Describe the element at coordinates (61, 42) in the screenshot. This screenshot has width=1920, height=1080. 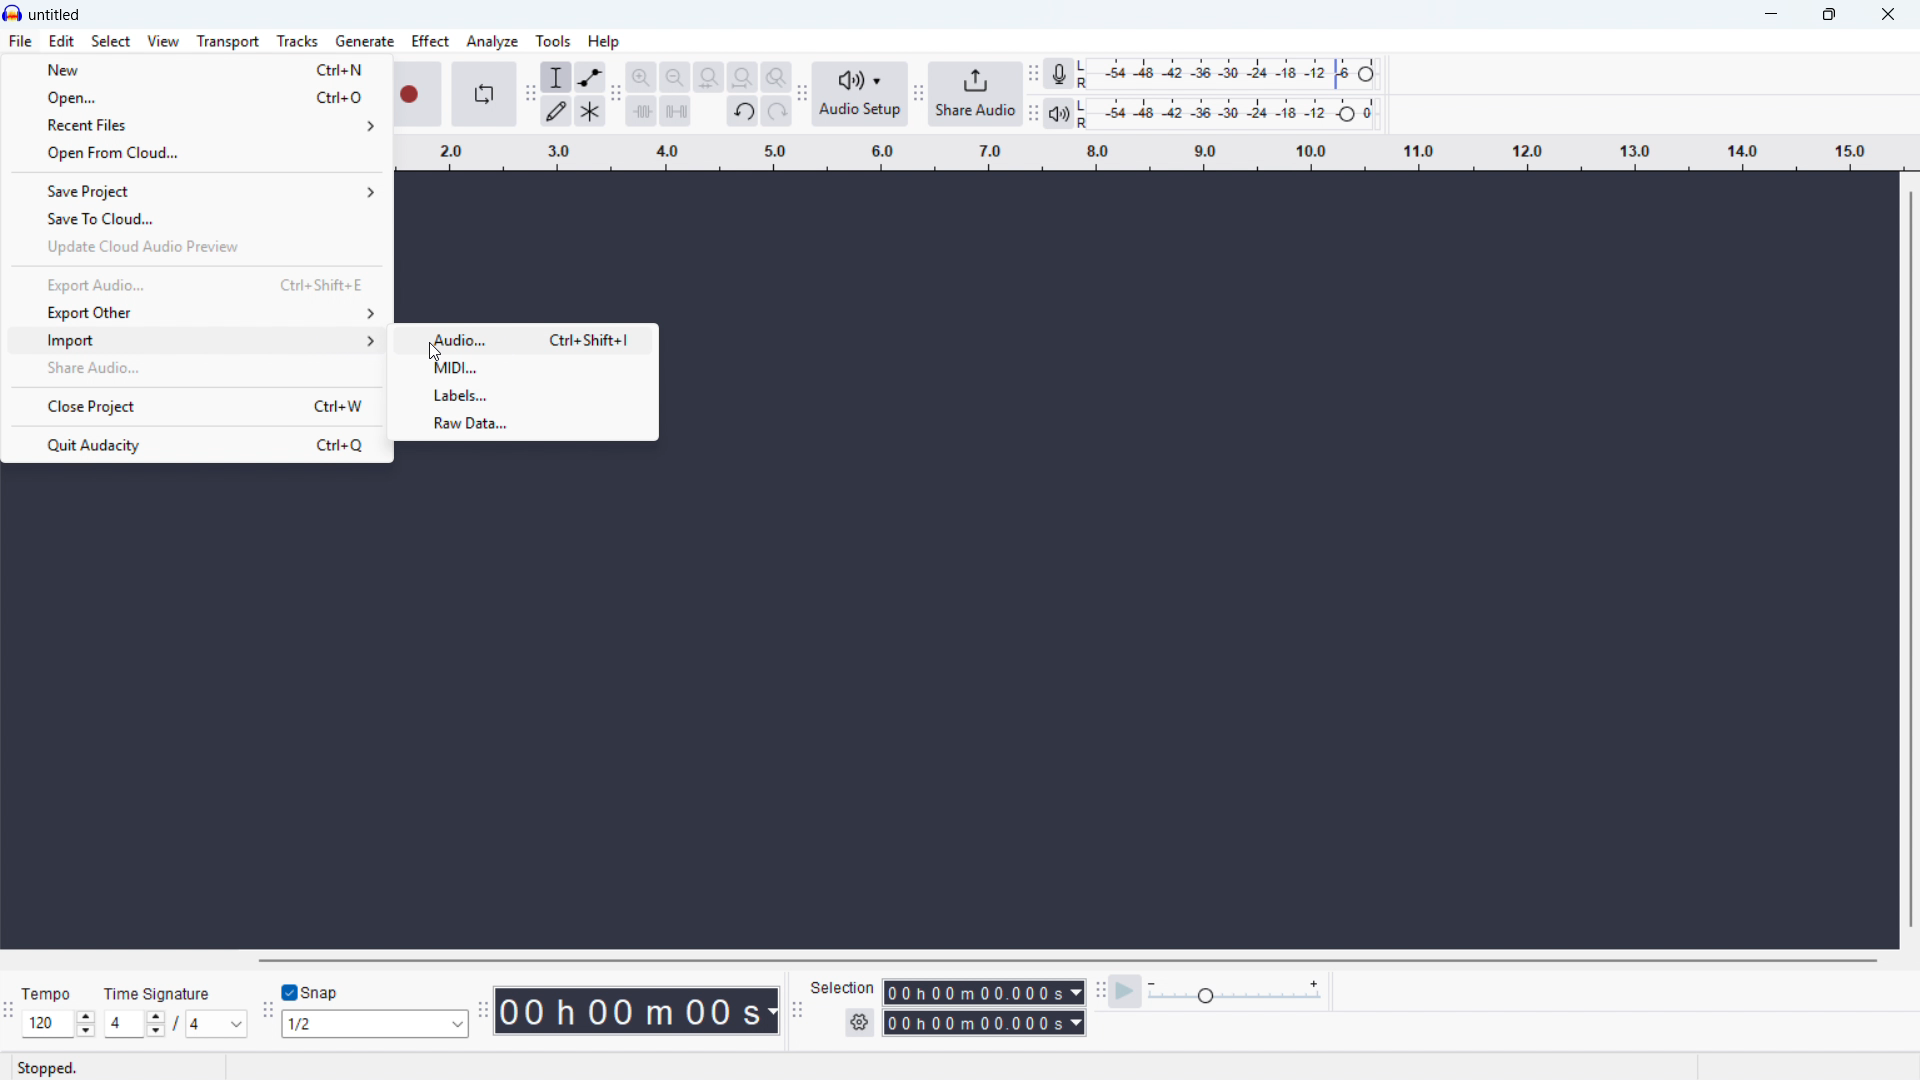
I see `Edit ` at that location.